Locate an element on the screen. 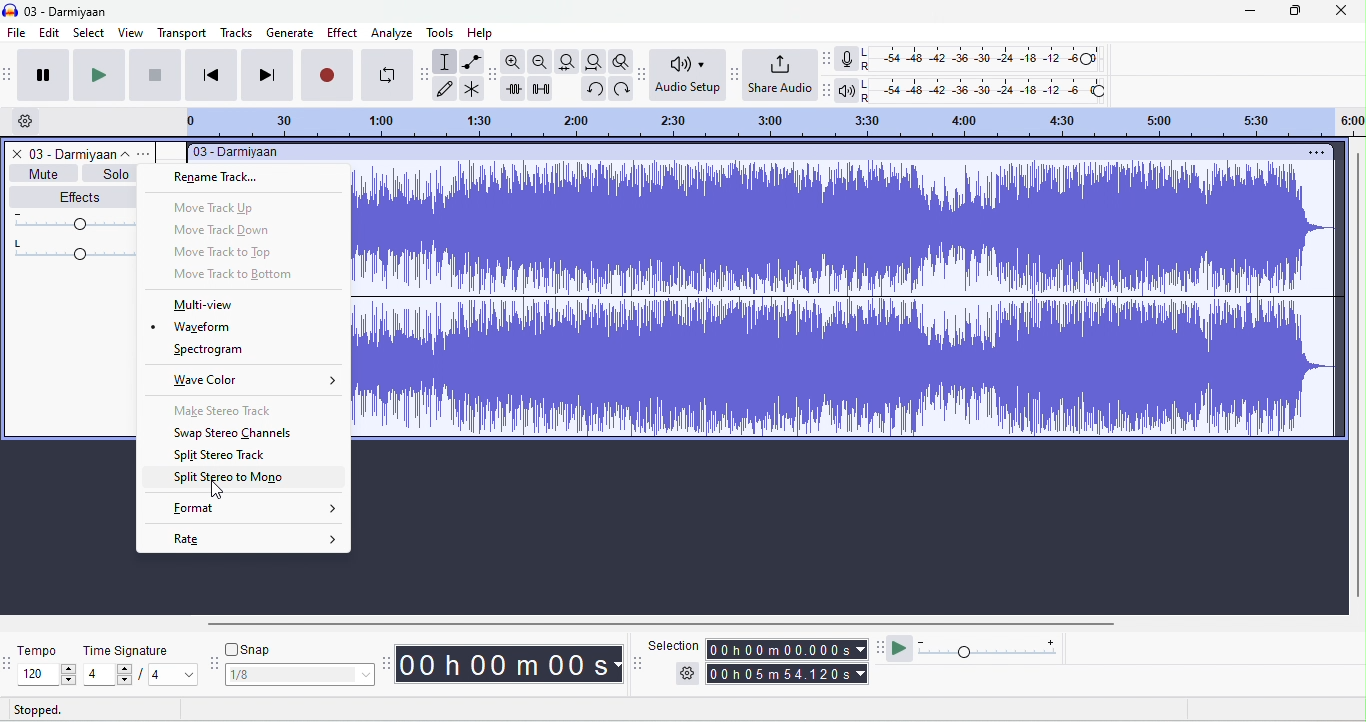  skip to first is located at coordinates (211, 76).